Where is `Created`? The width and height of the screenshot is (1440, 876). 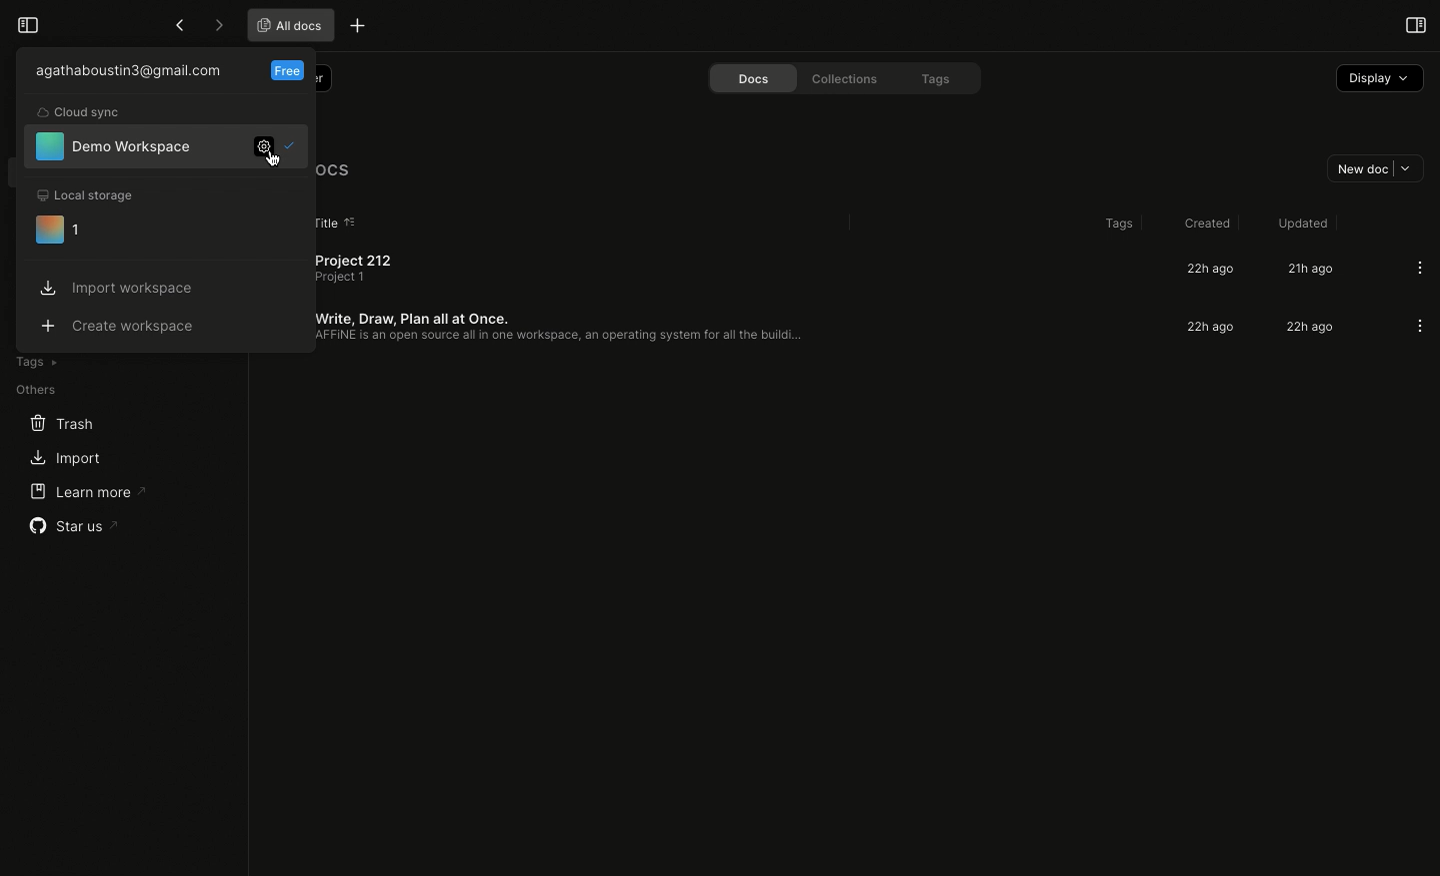
Created is located at coordinates (1204, 220).